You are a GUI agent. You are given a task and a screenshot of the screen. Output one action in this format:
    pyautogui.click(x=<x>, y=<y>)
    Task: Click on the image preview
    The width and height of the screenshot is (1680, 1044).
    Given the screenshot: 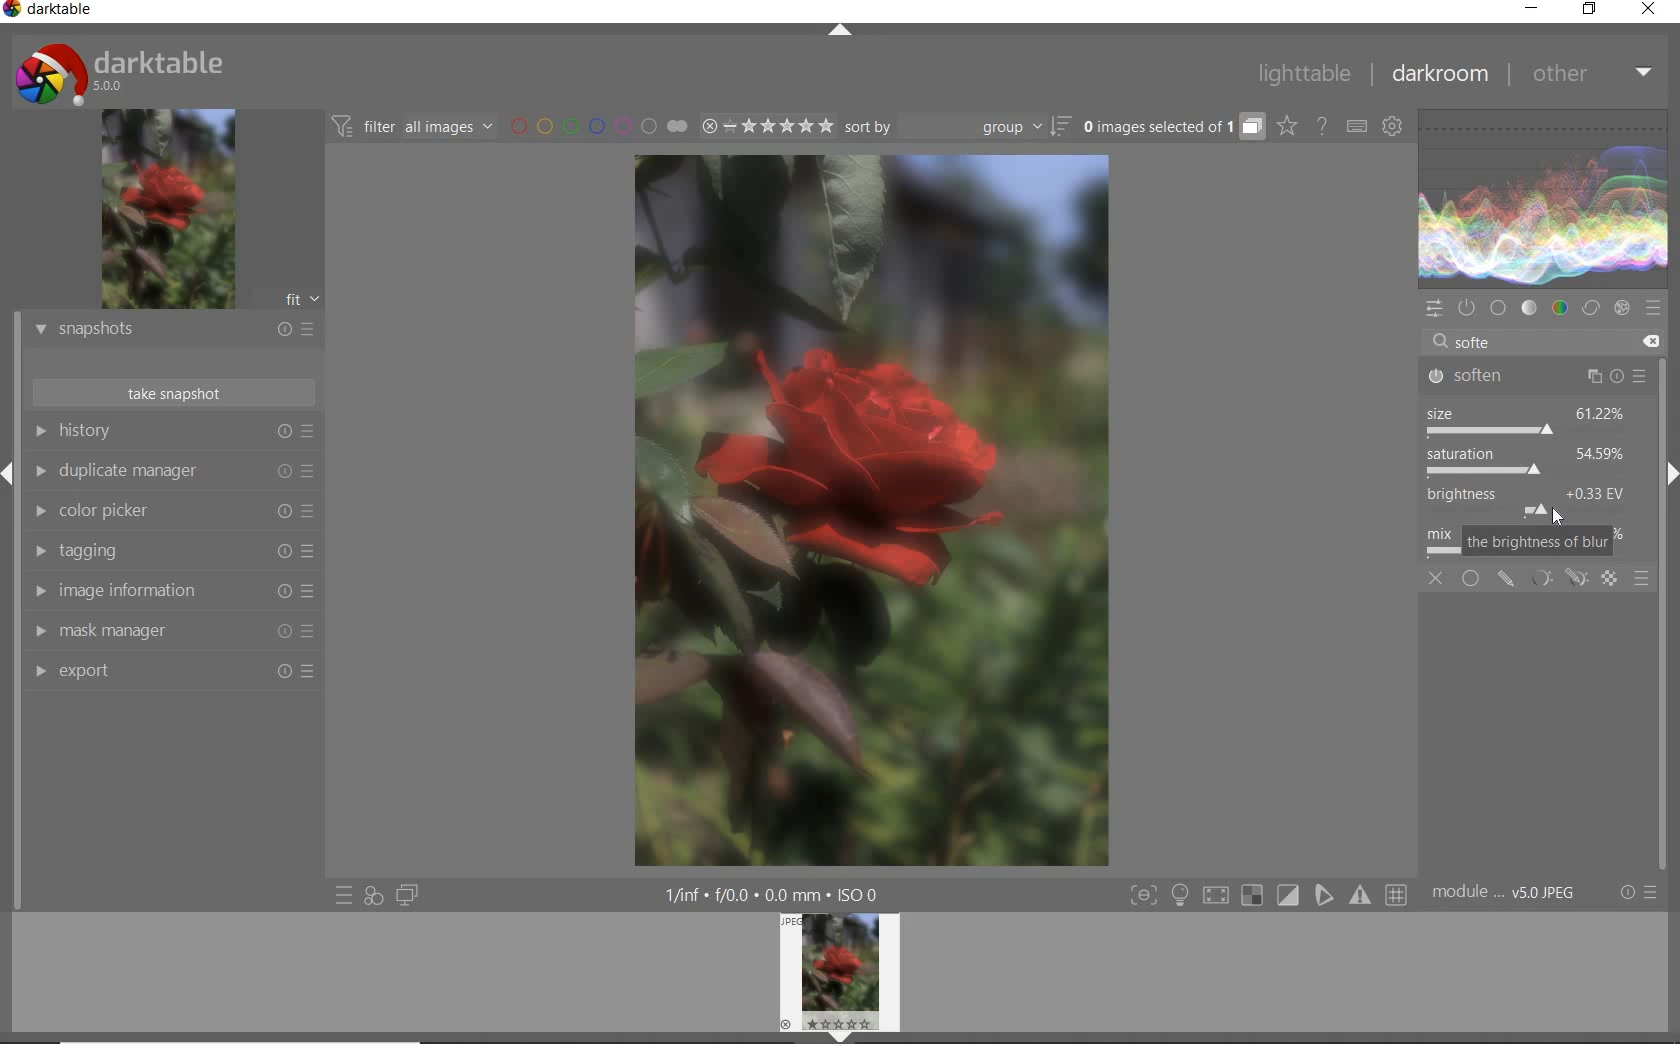 What is the action you would take?
    pyautogui.click(x=839, y=978)
    